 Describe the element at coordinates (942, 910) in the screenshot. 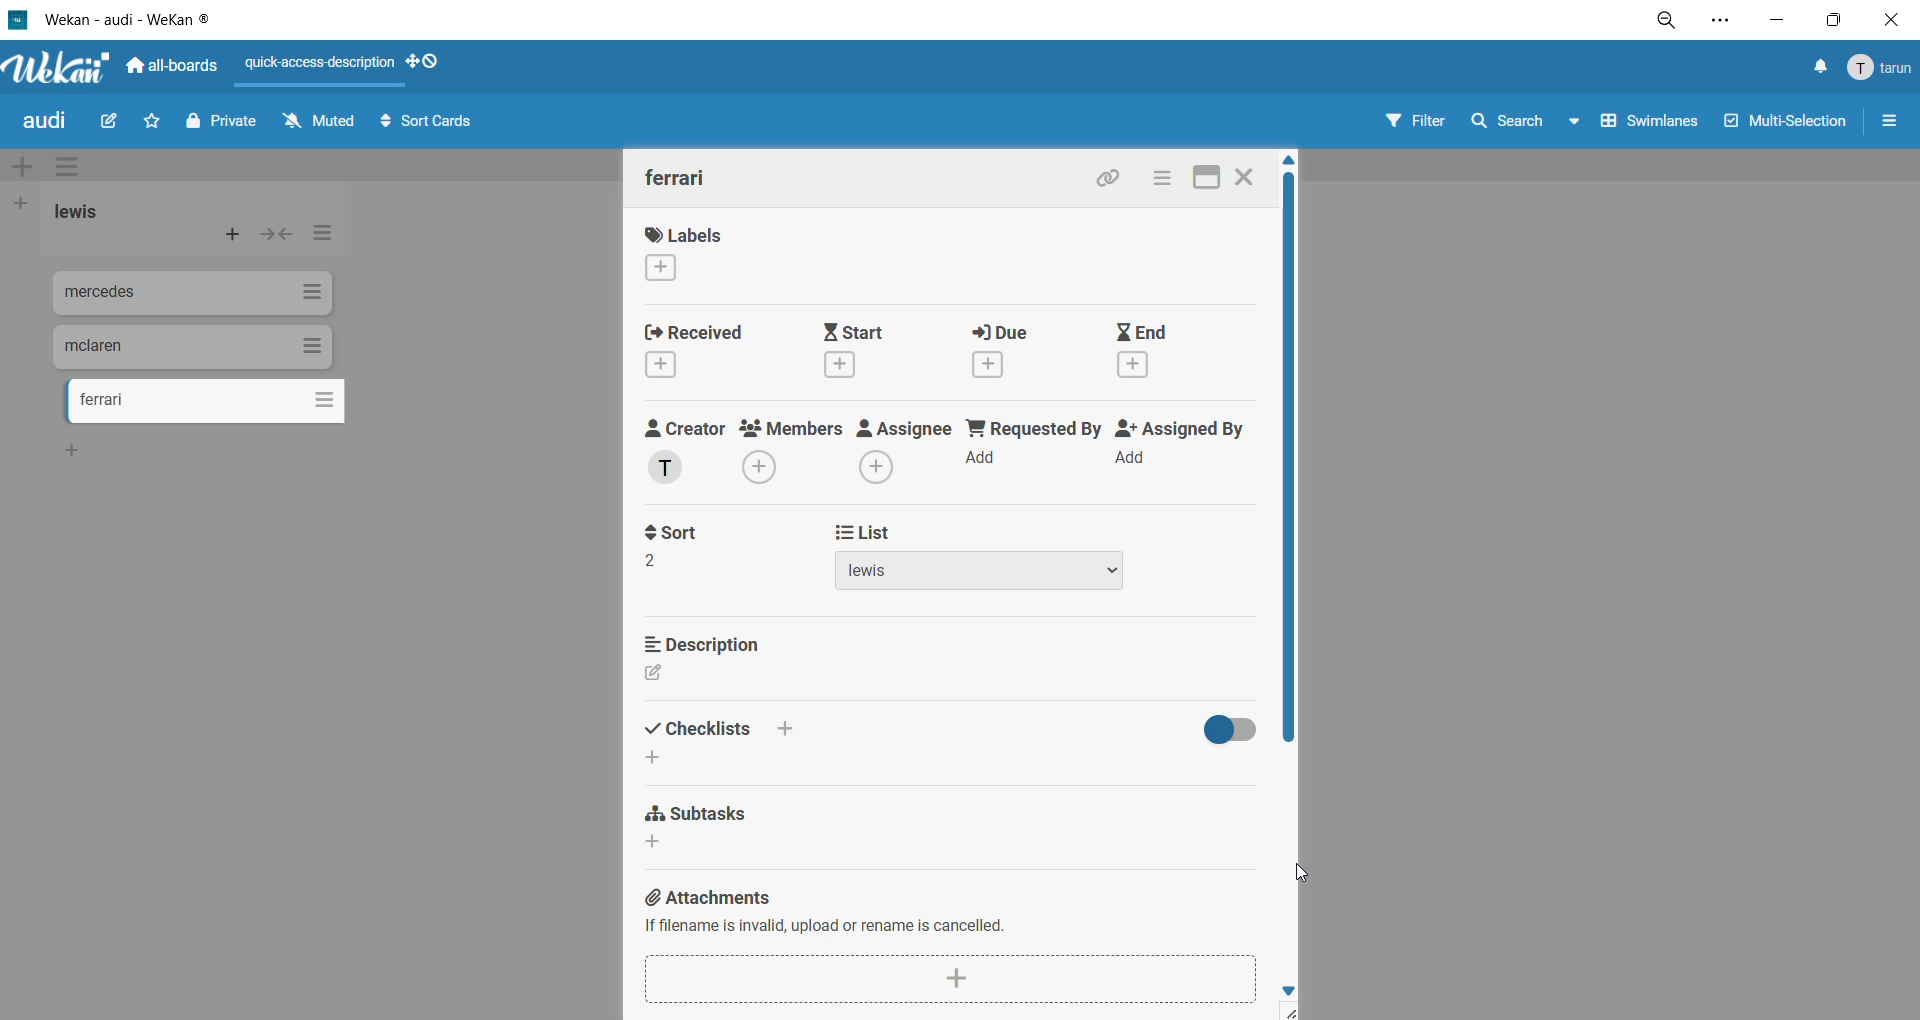

I see `attachments` at that location.